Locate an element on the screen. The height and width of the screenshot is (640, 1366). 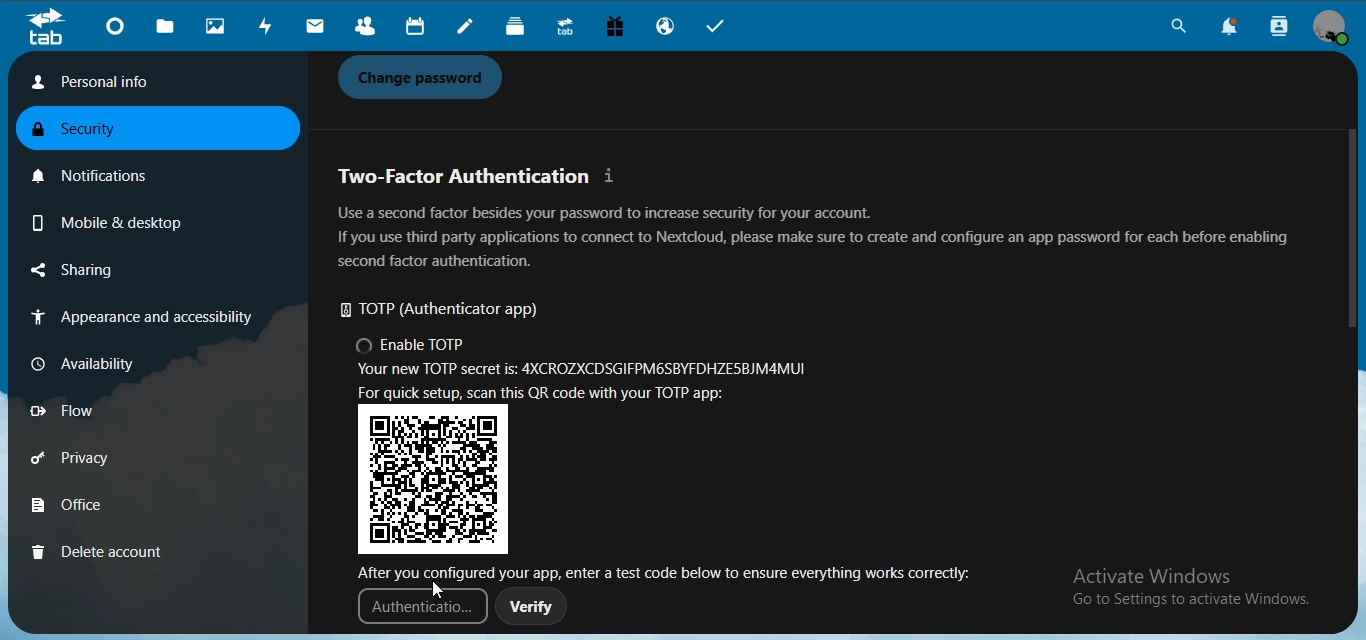
notifications is located at coordinates (1236, 28).